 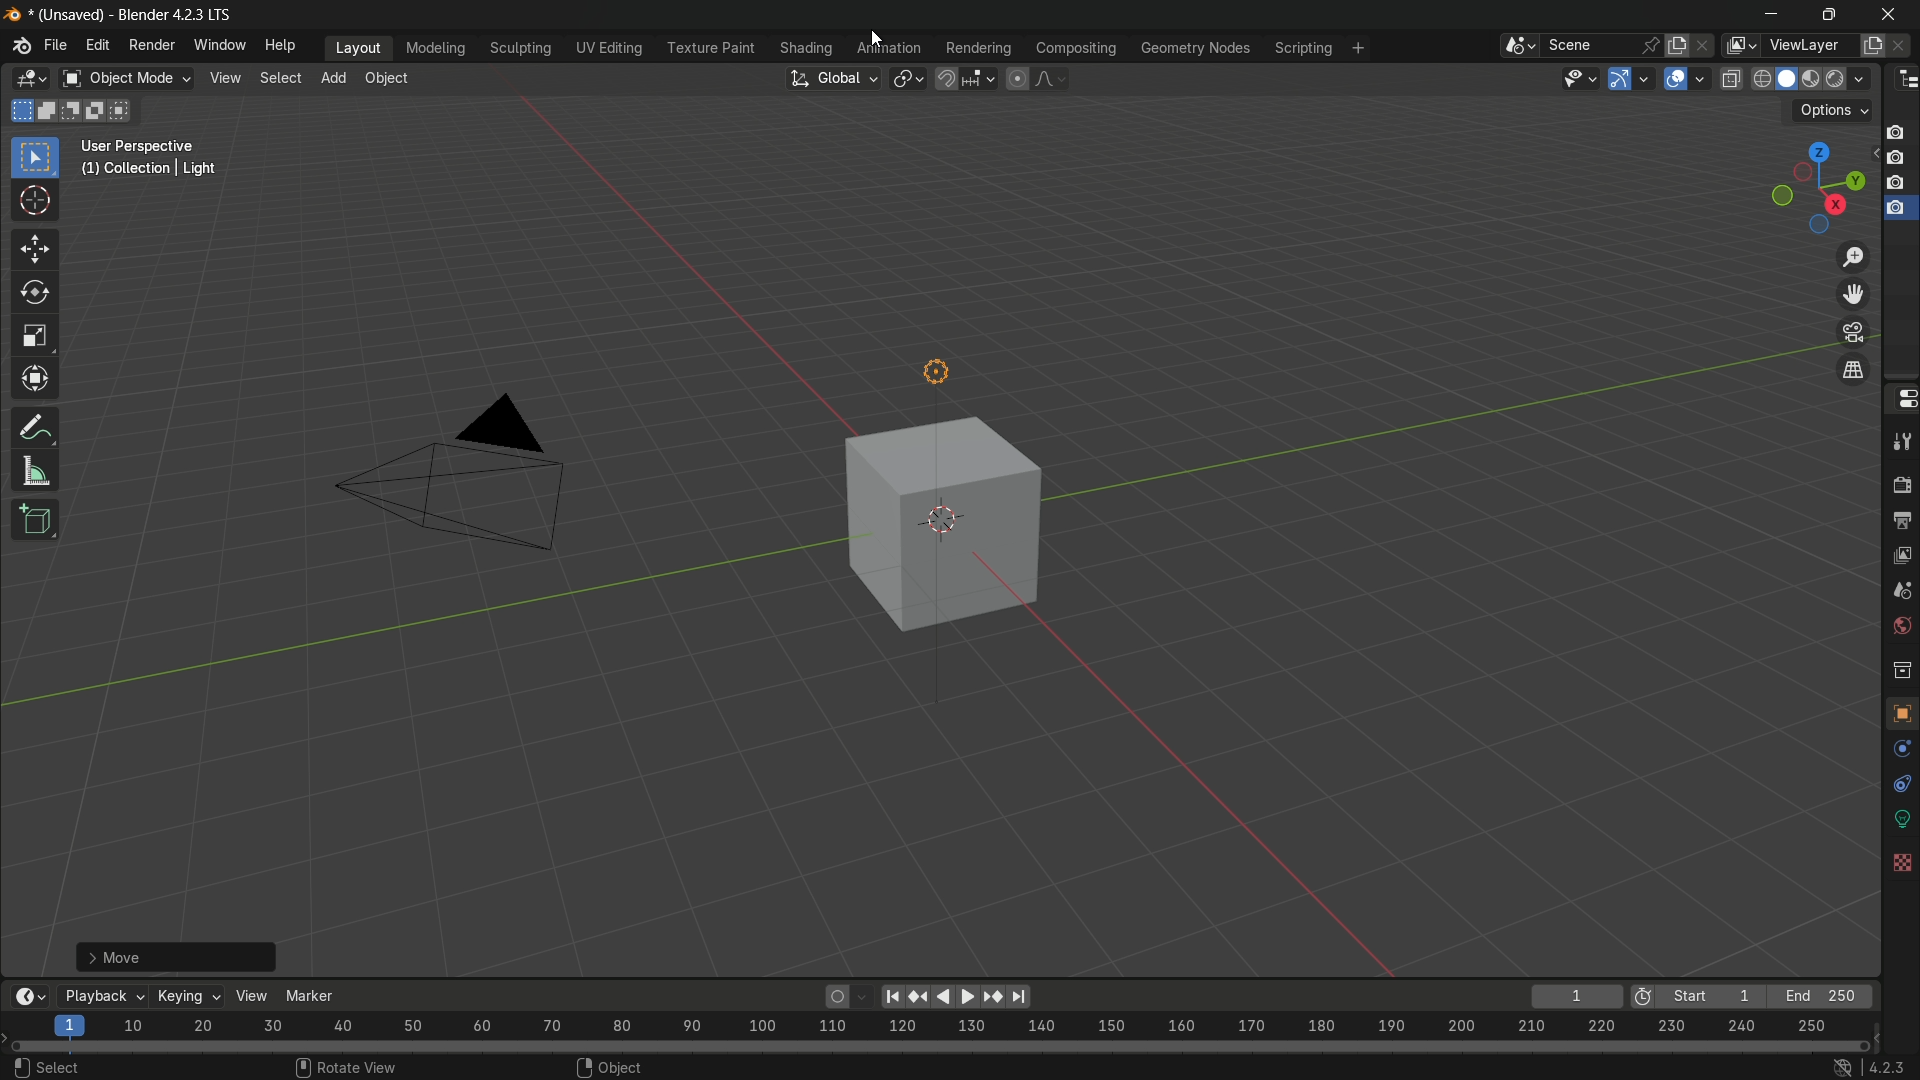 I want to click on playback, so click(x=100, y=996).